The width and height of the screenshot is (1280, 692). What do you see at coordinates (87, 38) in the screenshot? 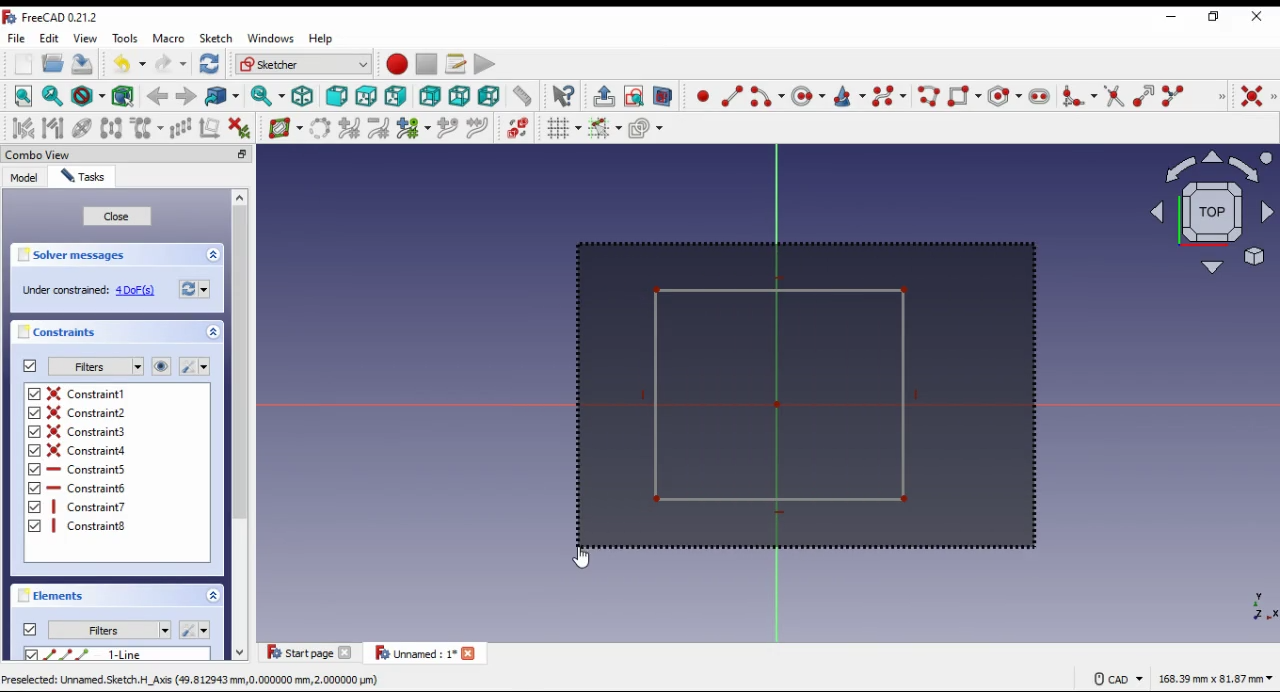
I see `view` at bounding box center [87, 38].